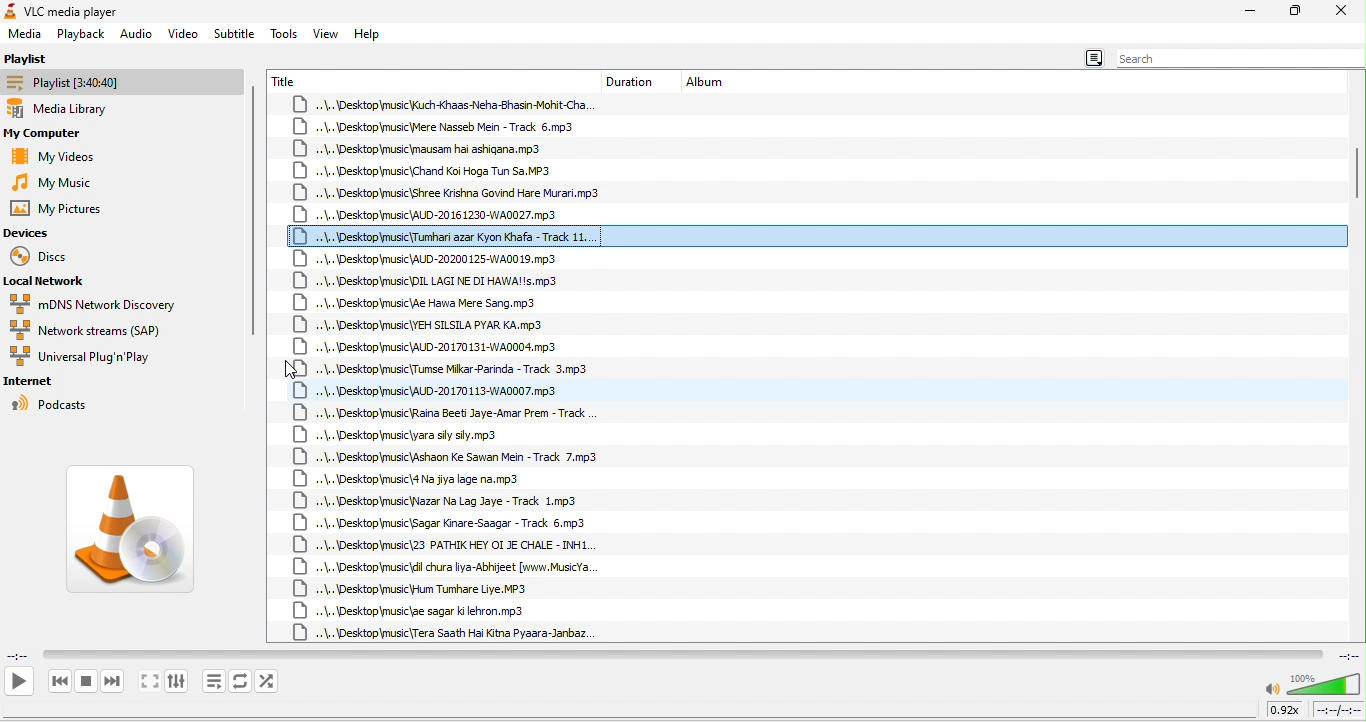 Image resolution: width=1366 pixels, height=722 pixels. I want to click on ««\.. \Desktop\music\YEH SILSILA PYAR KA.mp3, so click(421, 324).